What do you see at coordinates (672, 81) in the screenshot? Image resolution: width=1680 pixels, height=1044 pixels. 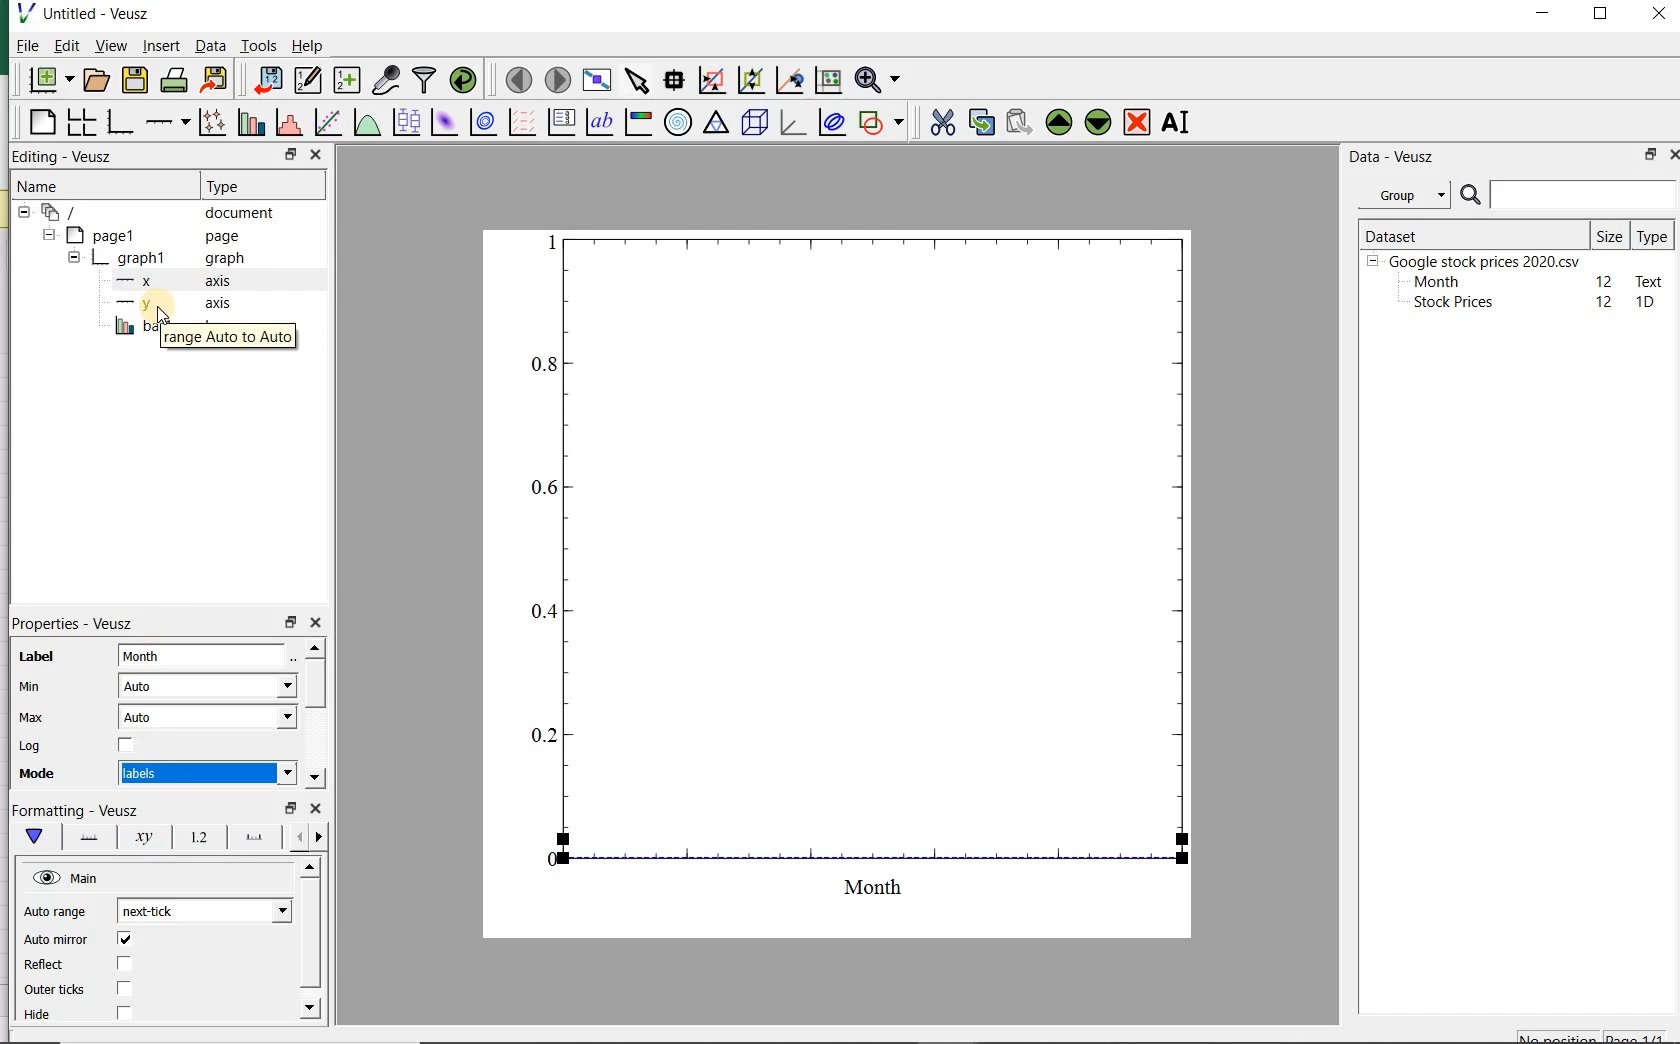 I see `read data points on the graph` at bounding box center [672, 81].